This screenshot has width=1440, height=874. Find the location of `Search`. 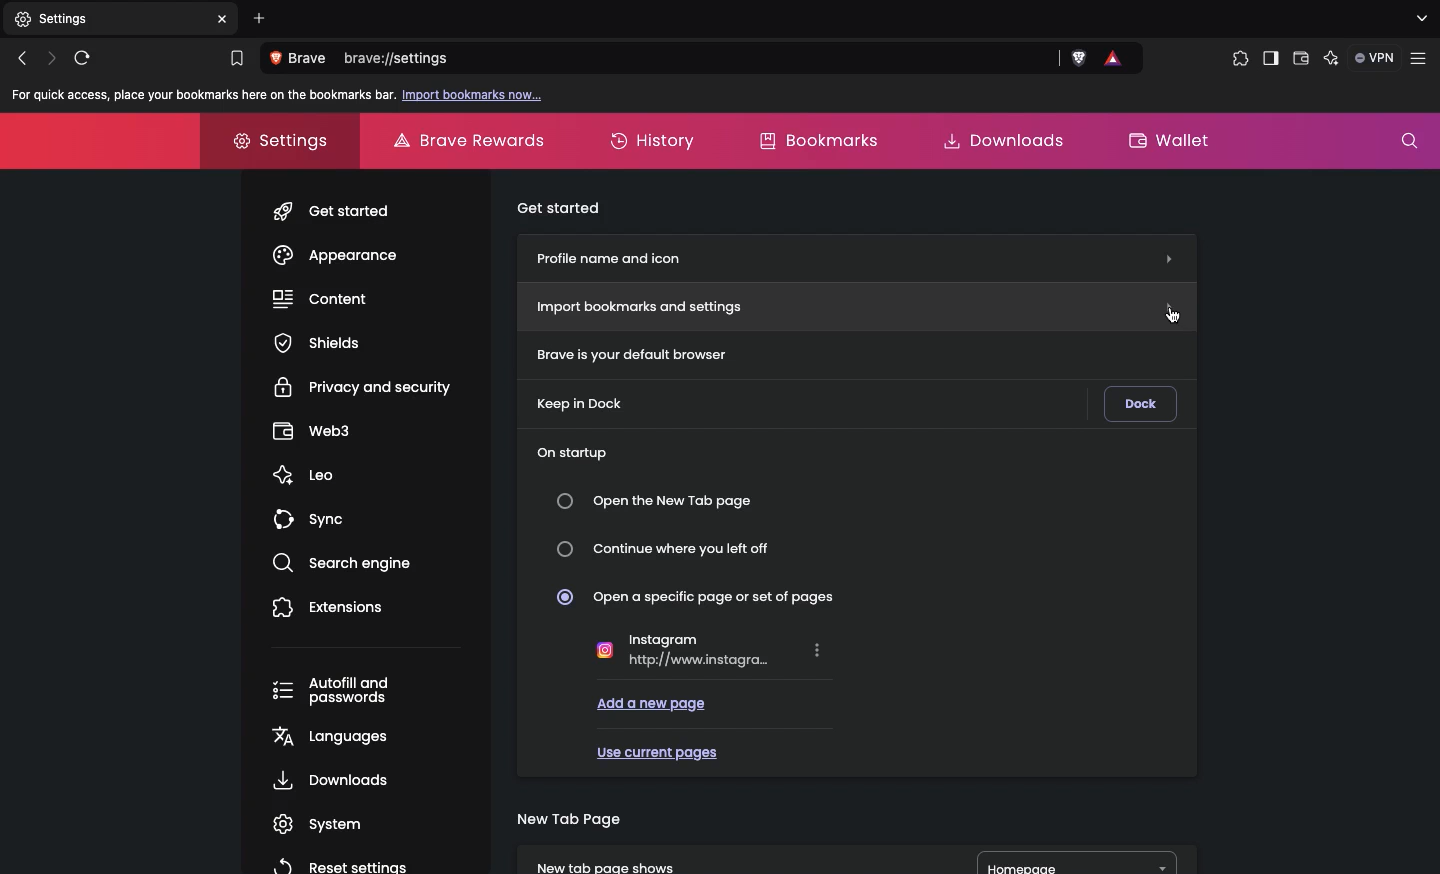

Search is located at coordinates (1409, 141).